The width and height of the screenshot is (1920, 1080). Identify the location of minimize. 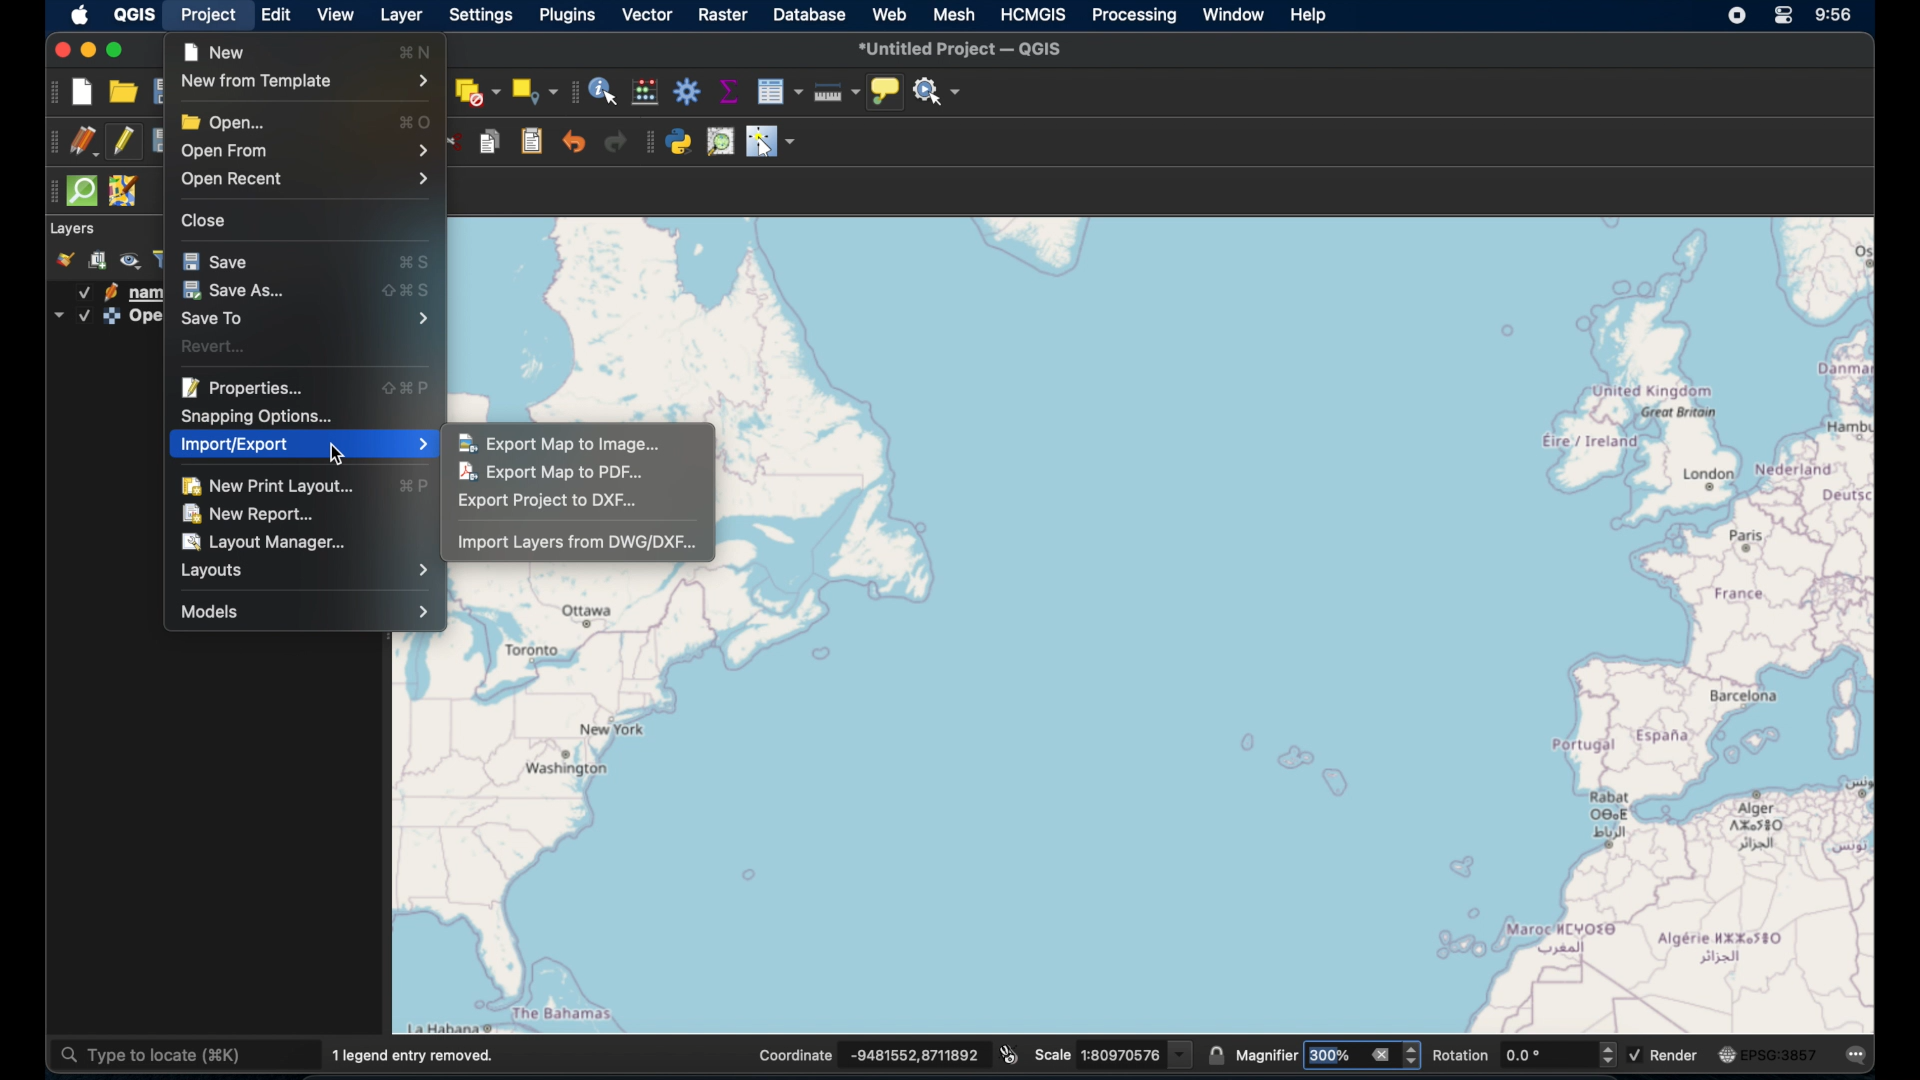
(89, 51).